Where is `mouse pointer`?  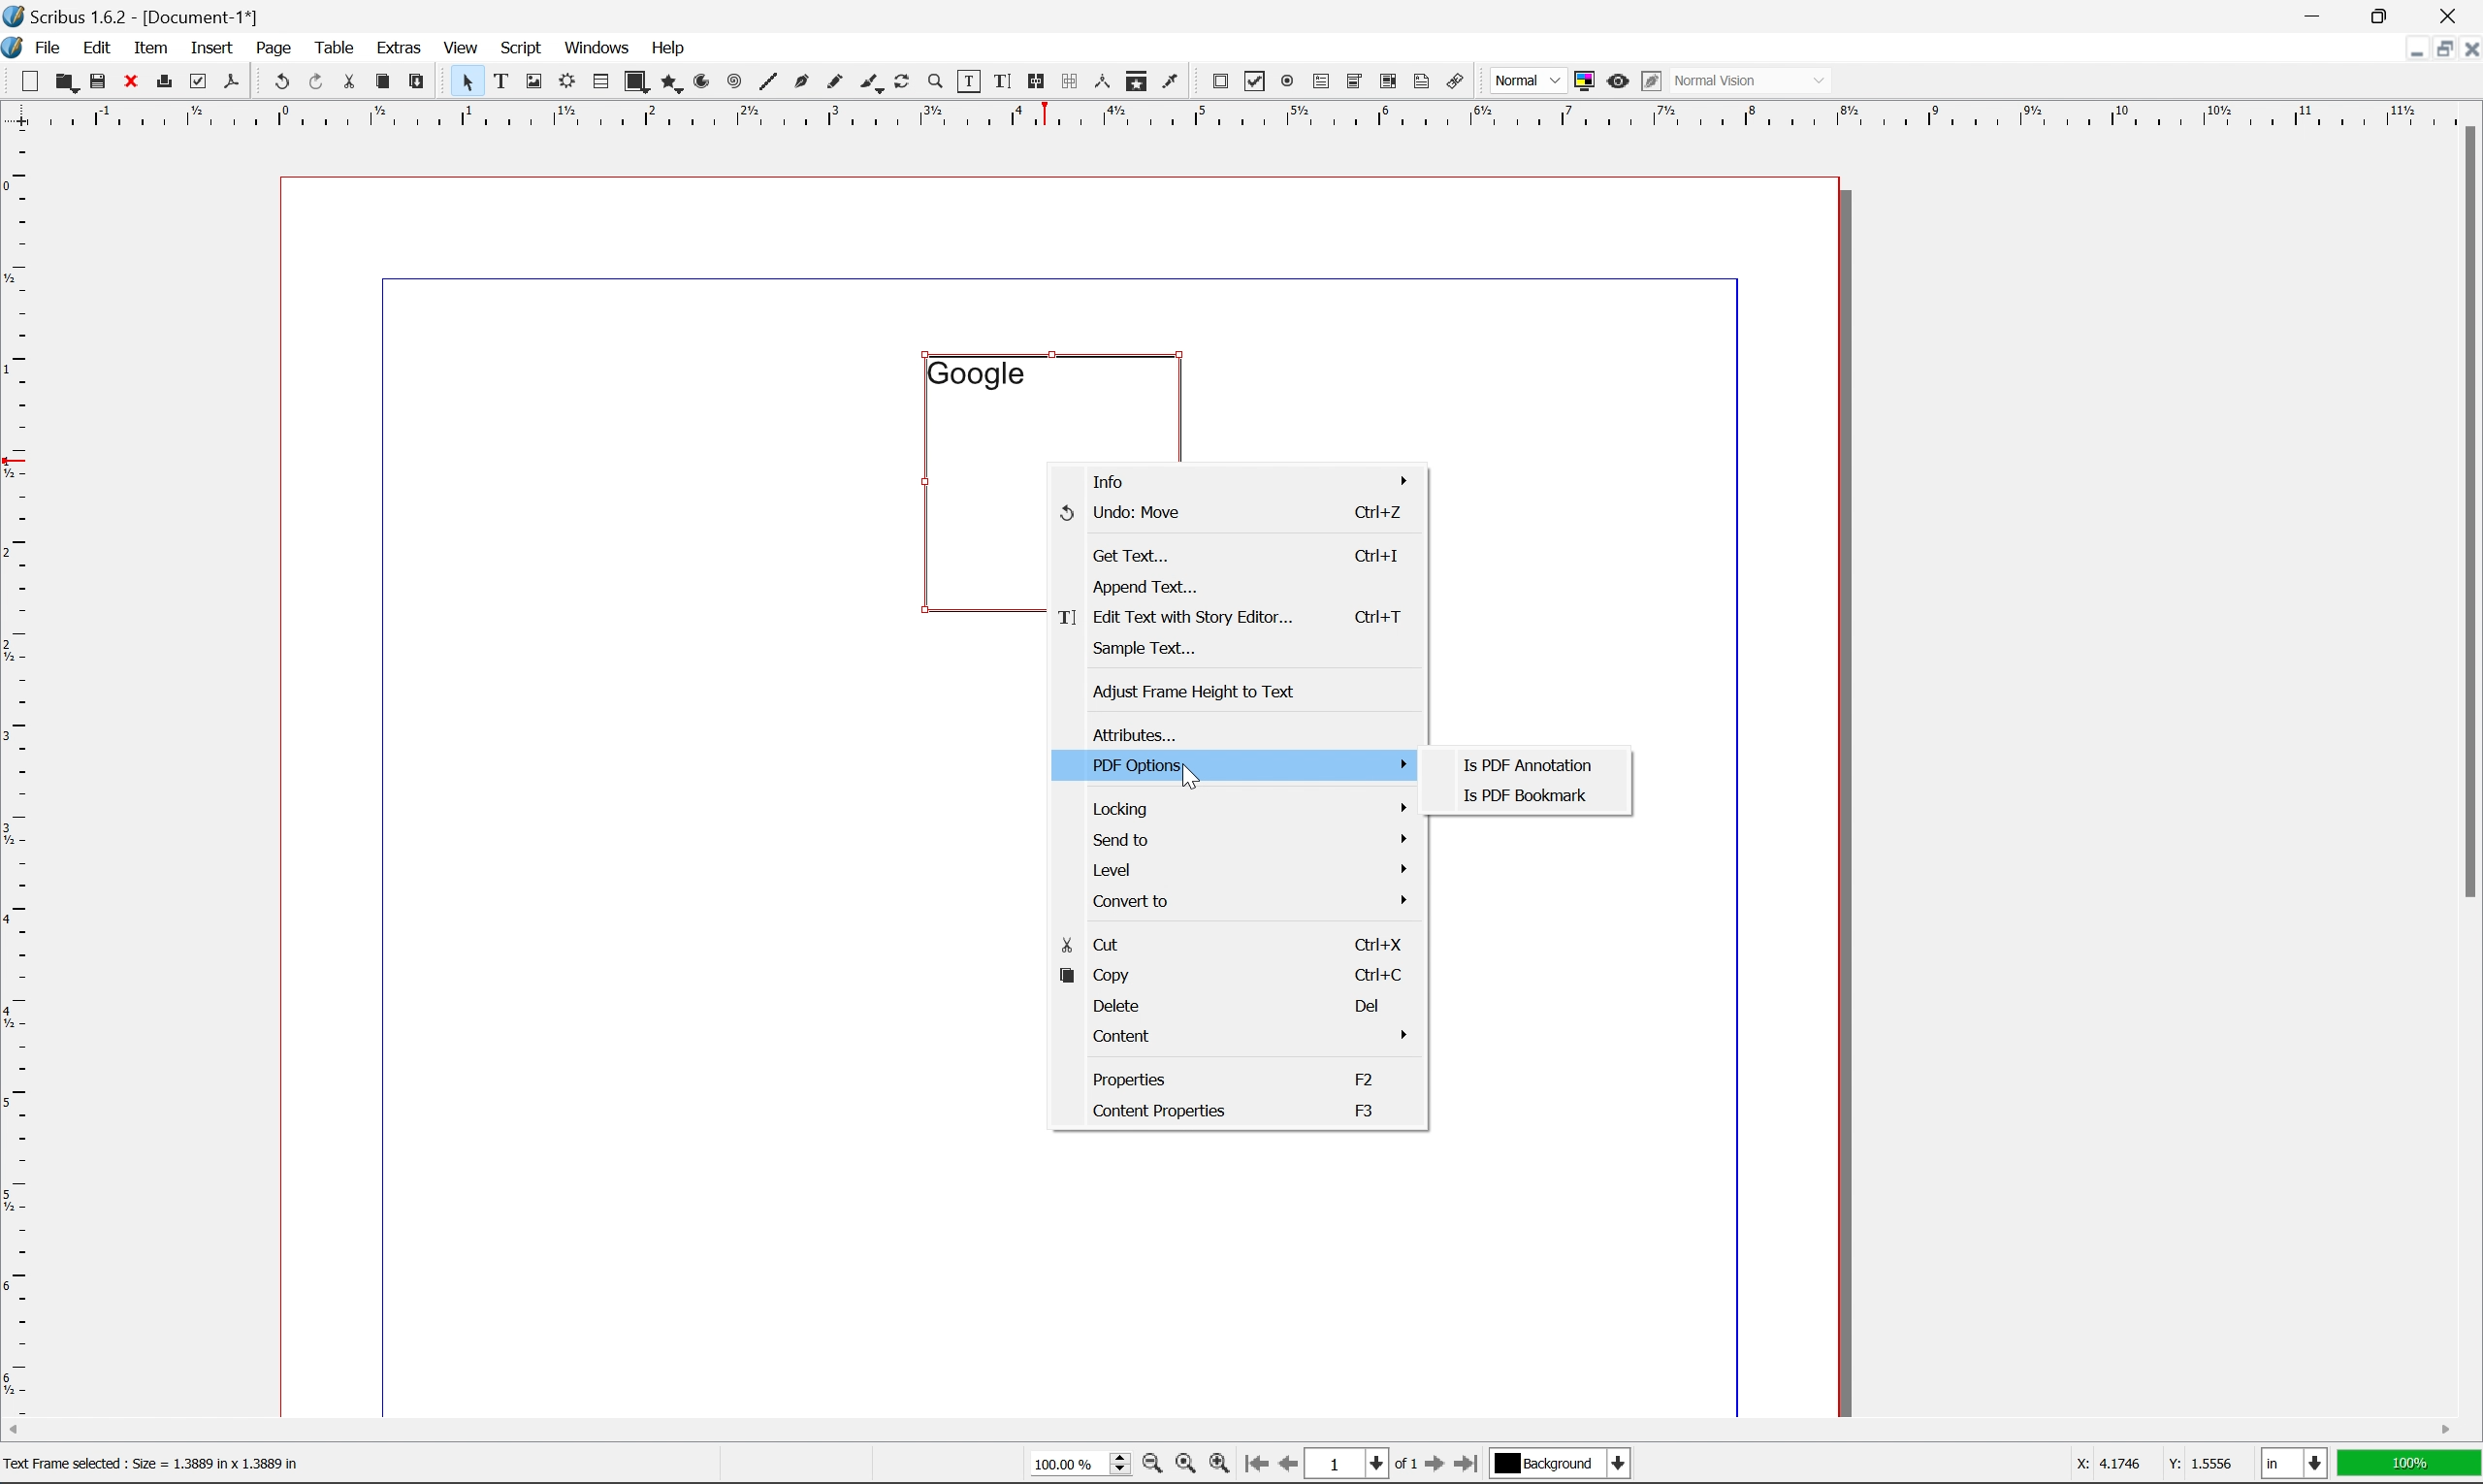 mouse pointer is located at coordinates (1189, 778).